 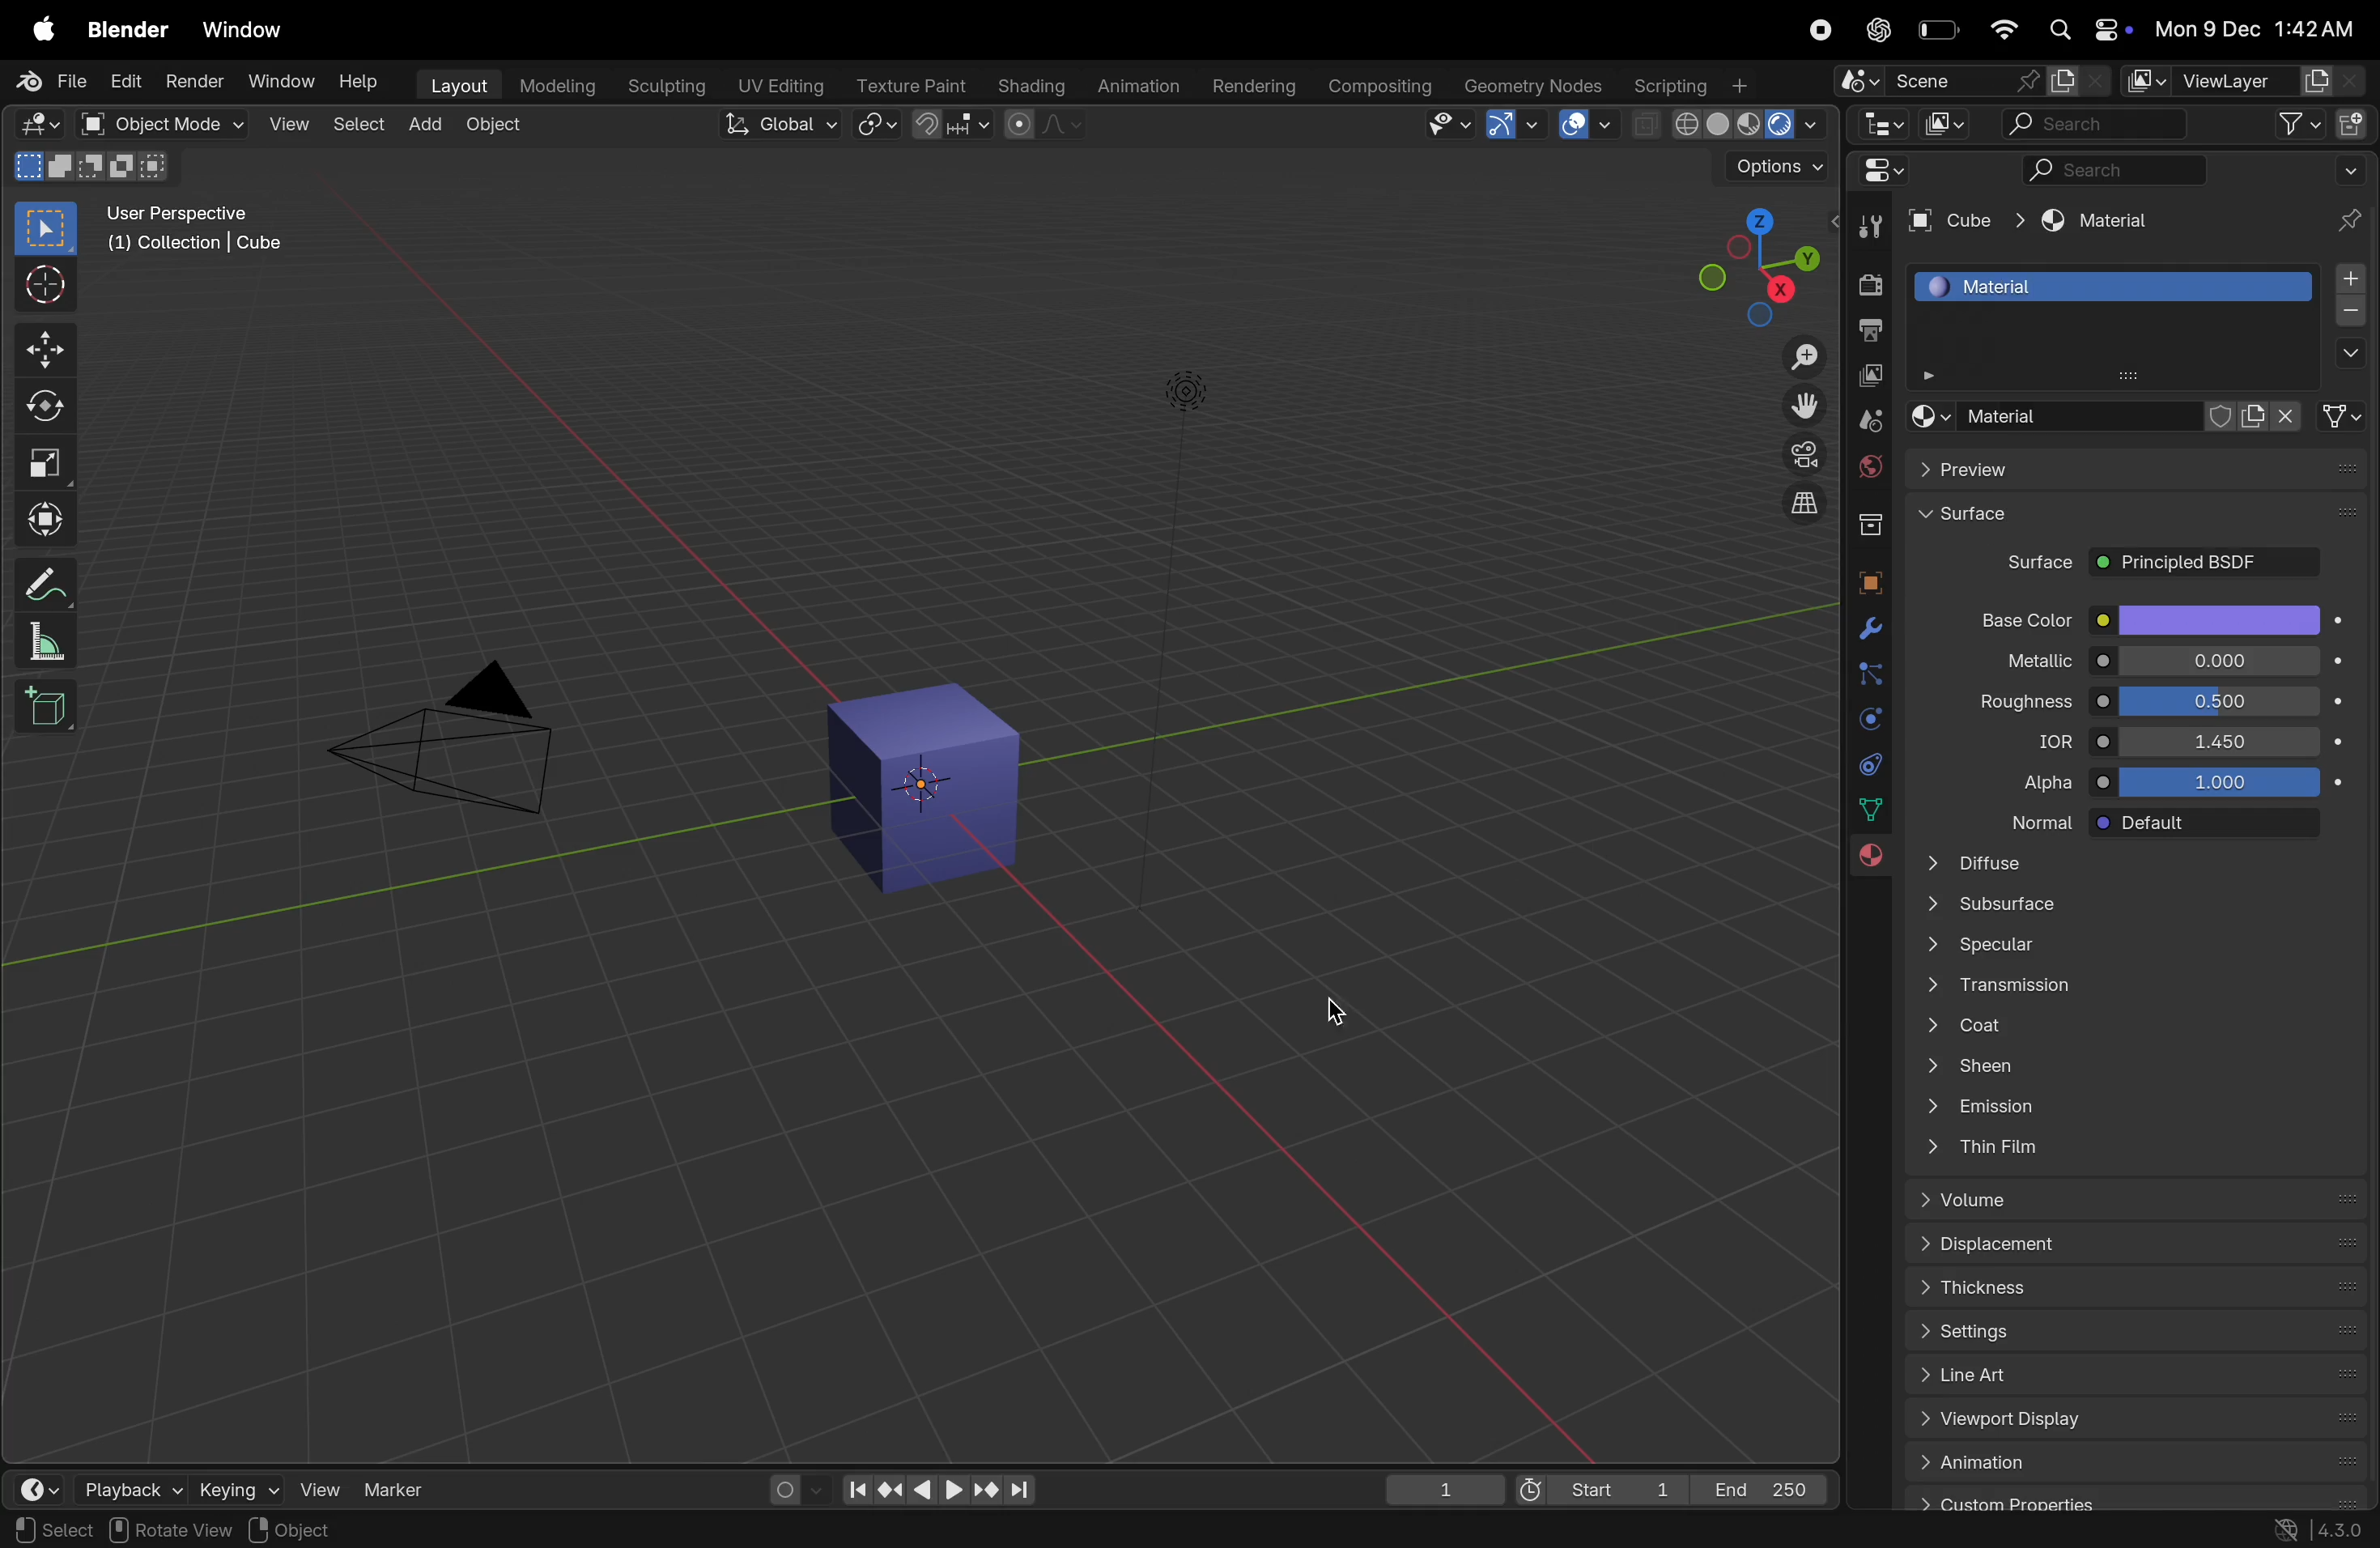 I want to click on animation, so click(x=2134, y=1461).